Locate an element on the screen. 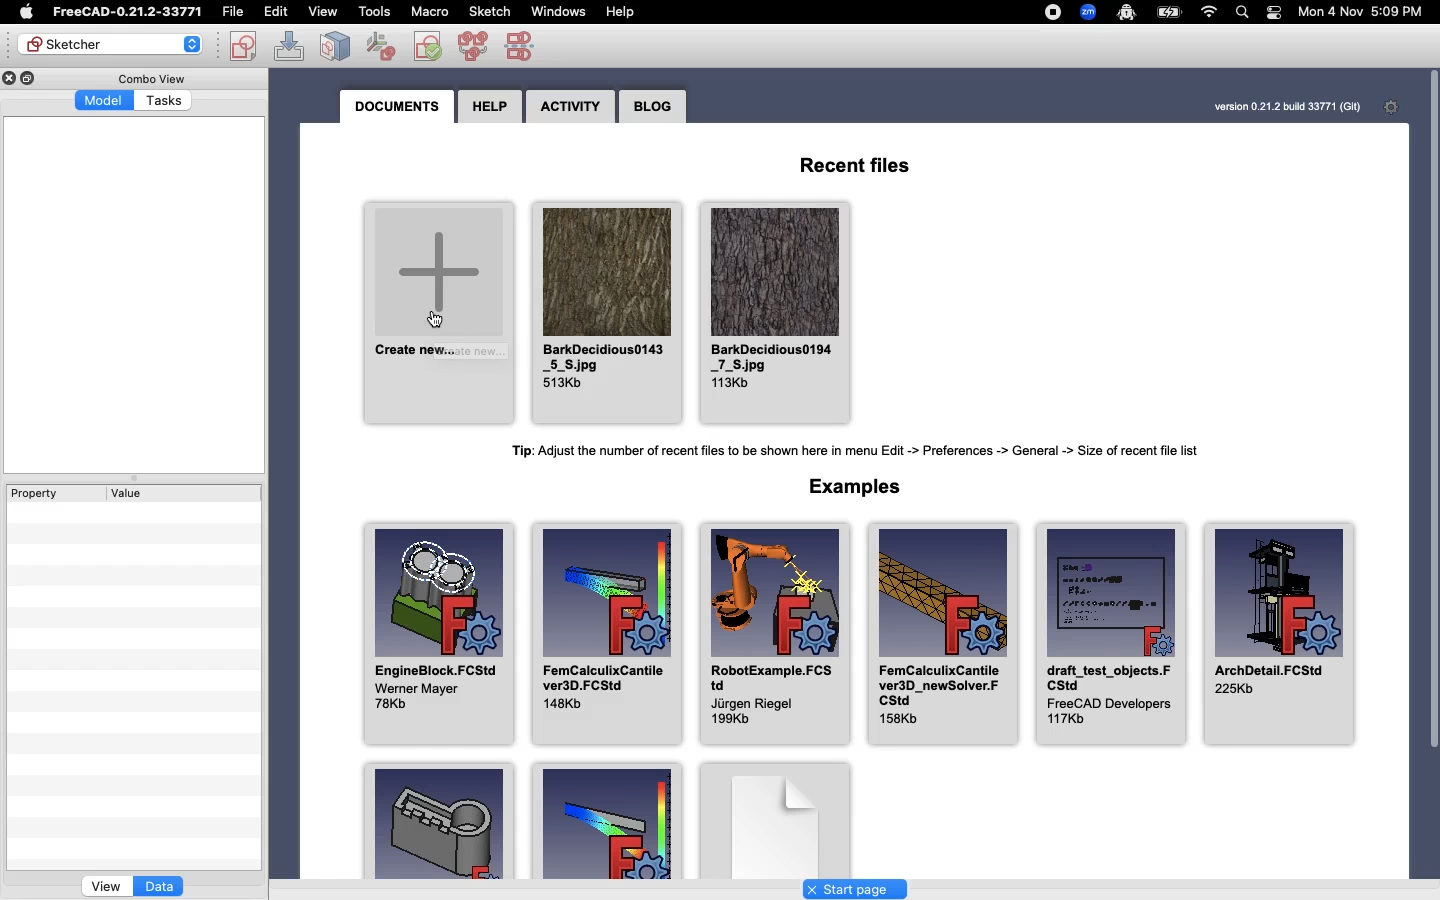  Blog is located at coordinates (653, 105).